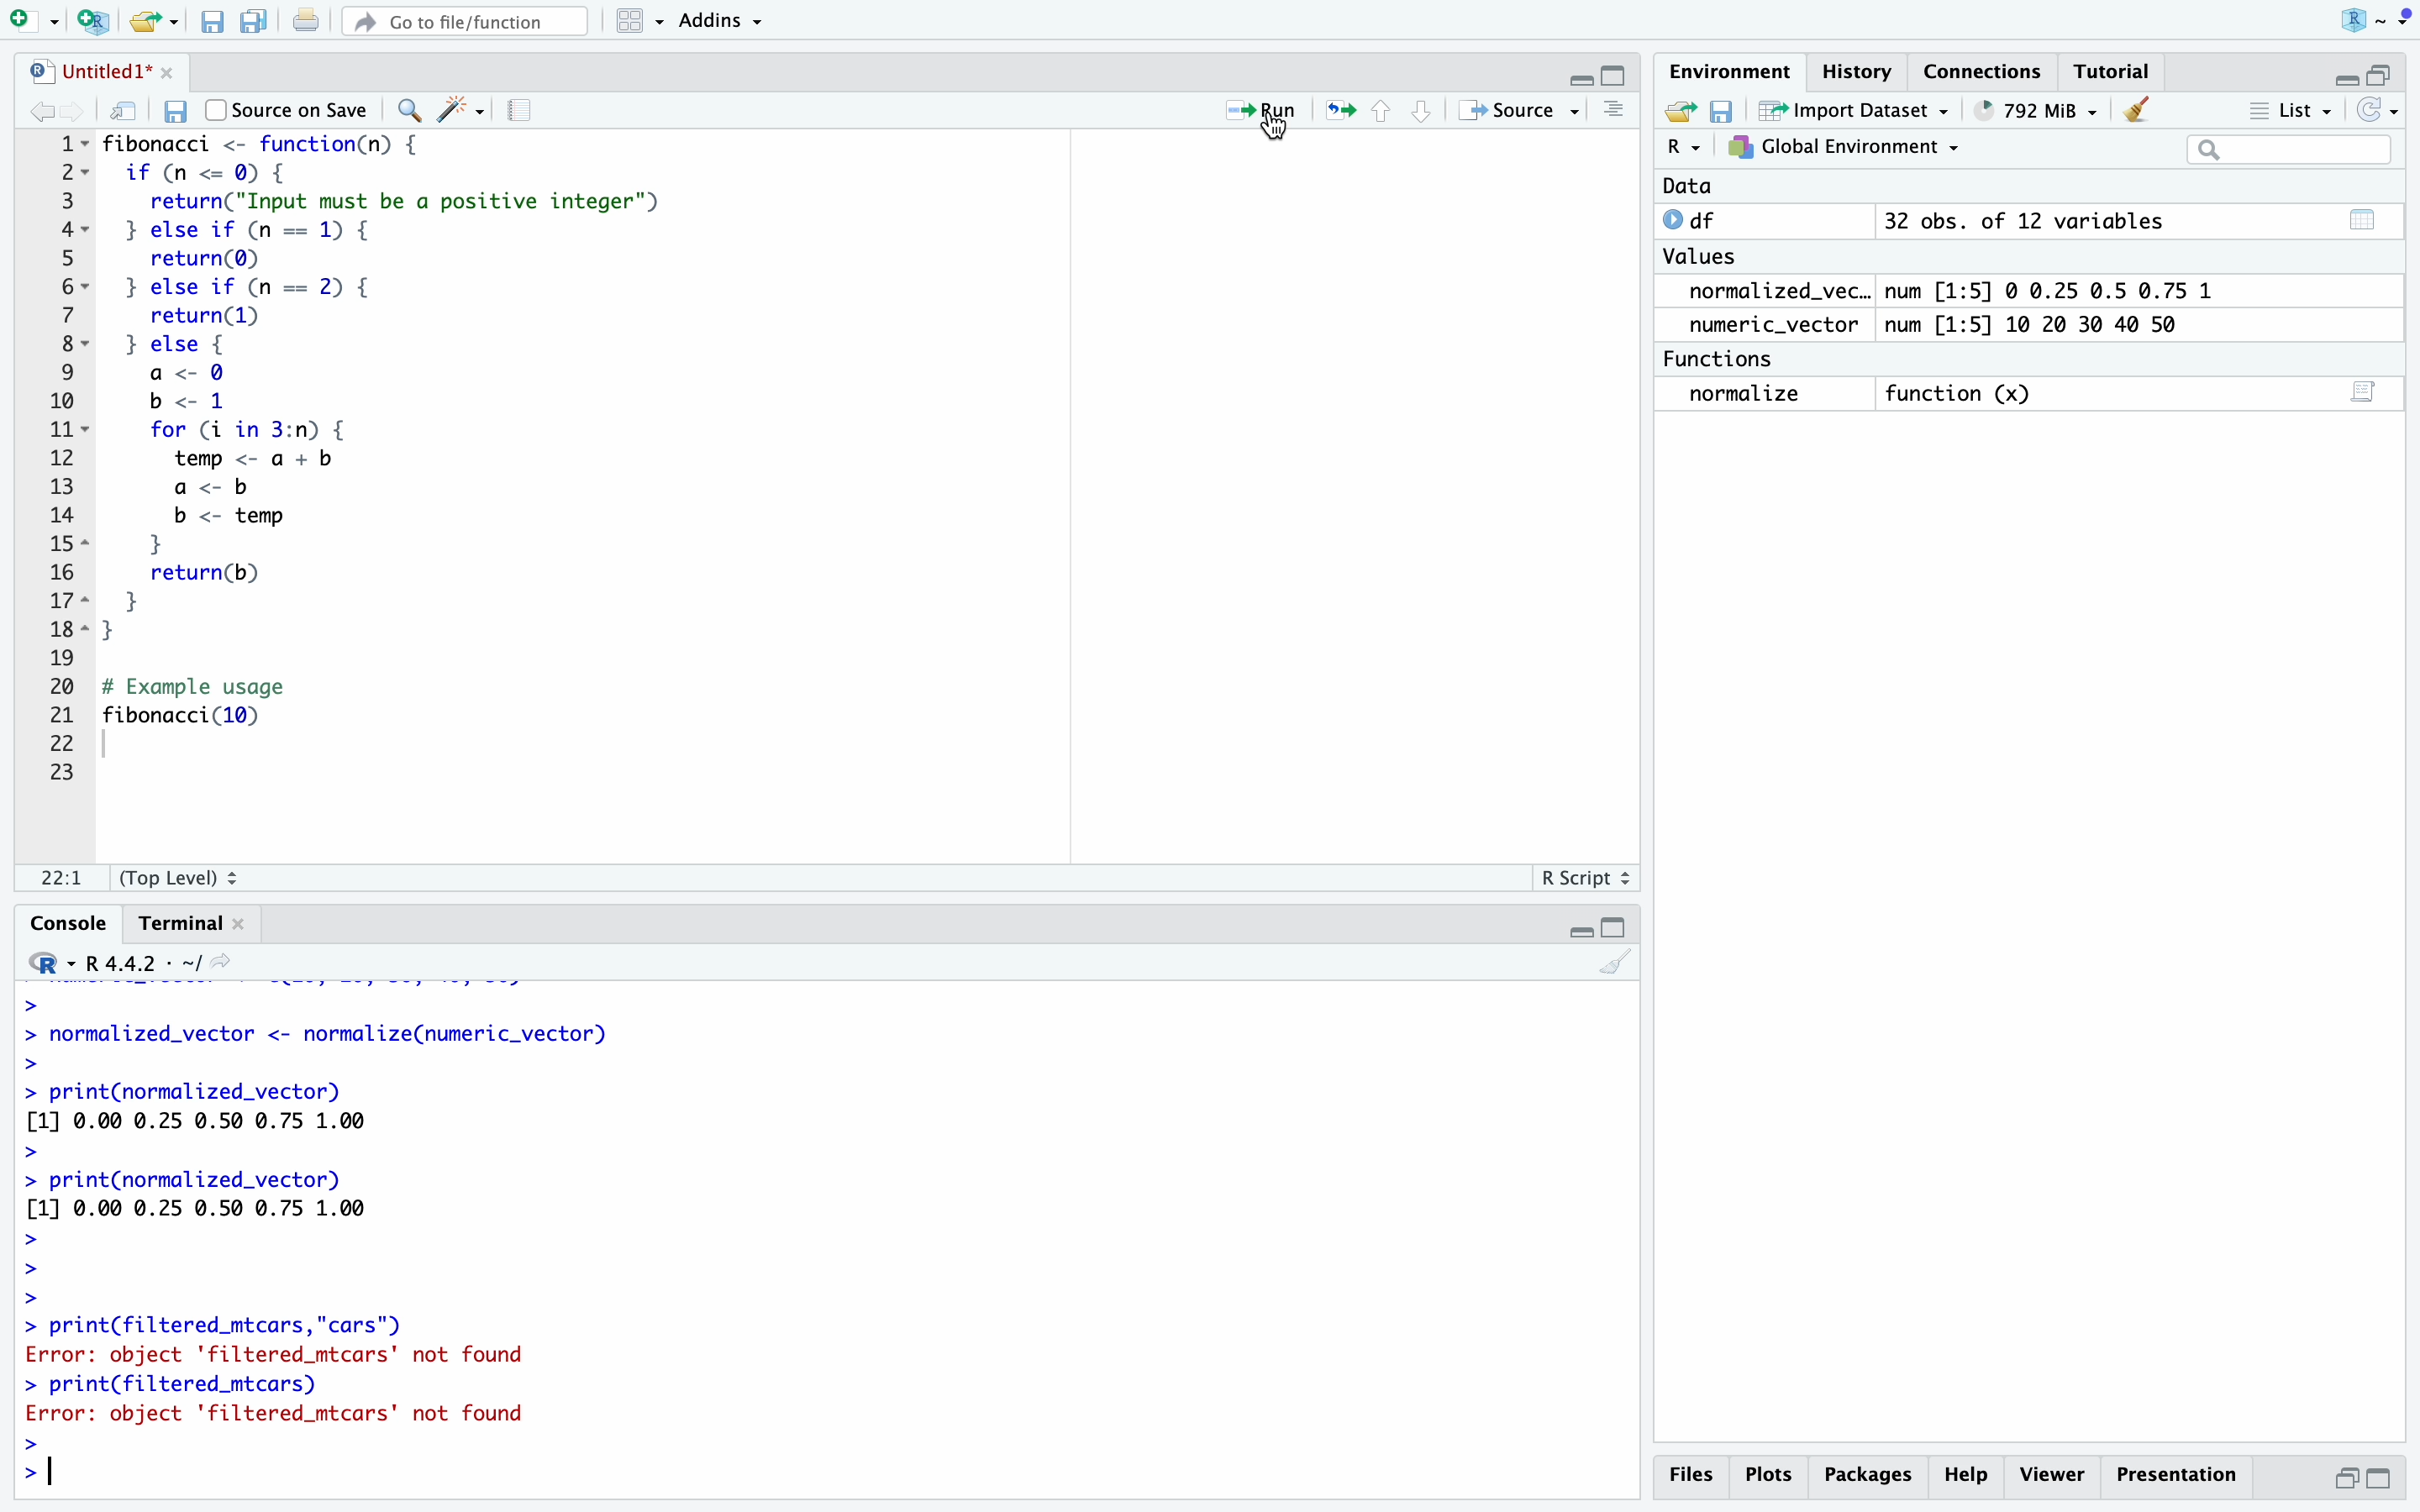 The image size is (2420, 1512). What do you see at coordinates (194, 1198) in the screenshot?
I see `> print(hormalized_vector)
[1] 0.00 0.25 0.50 0.75 1.00` at bounding box center [194, 1198].